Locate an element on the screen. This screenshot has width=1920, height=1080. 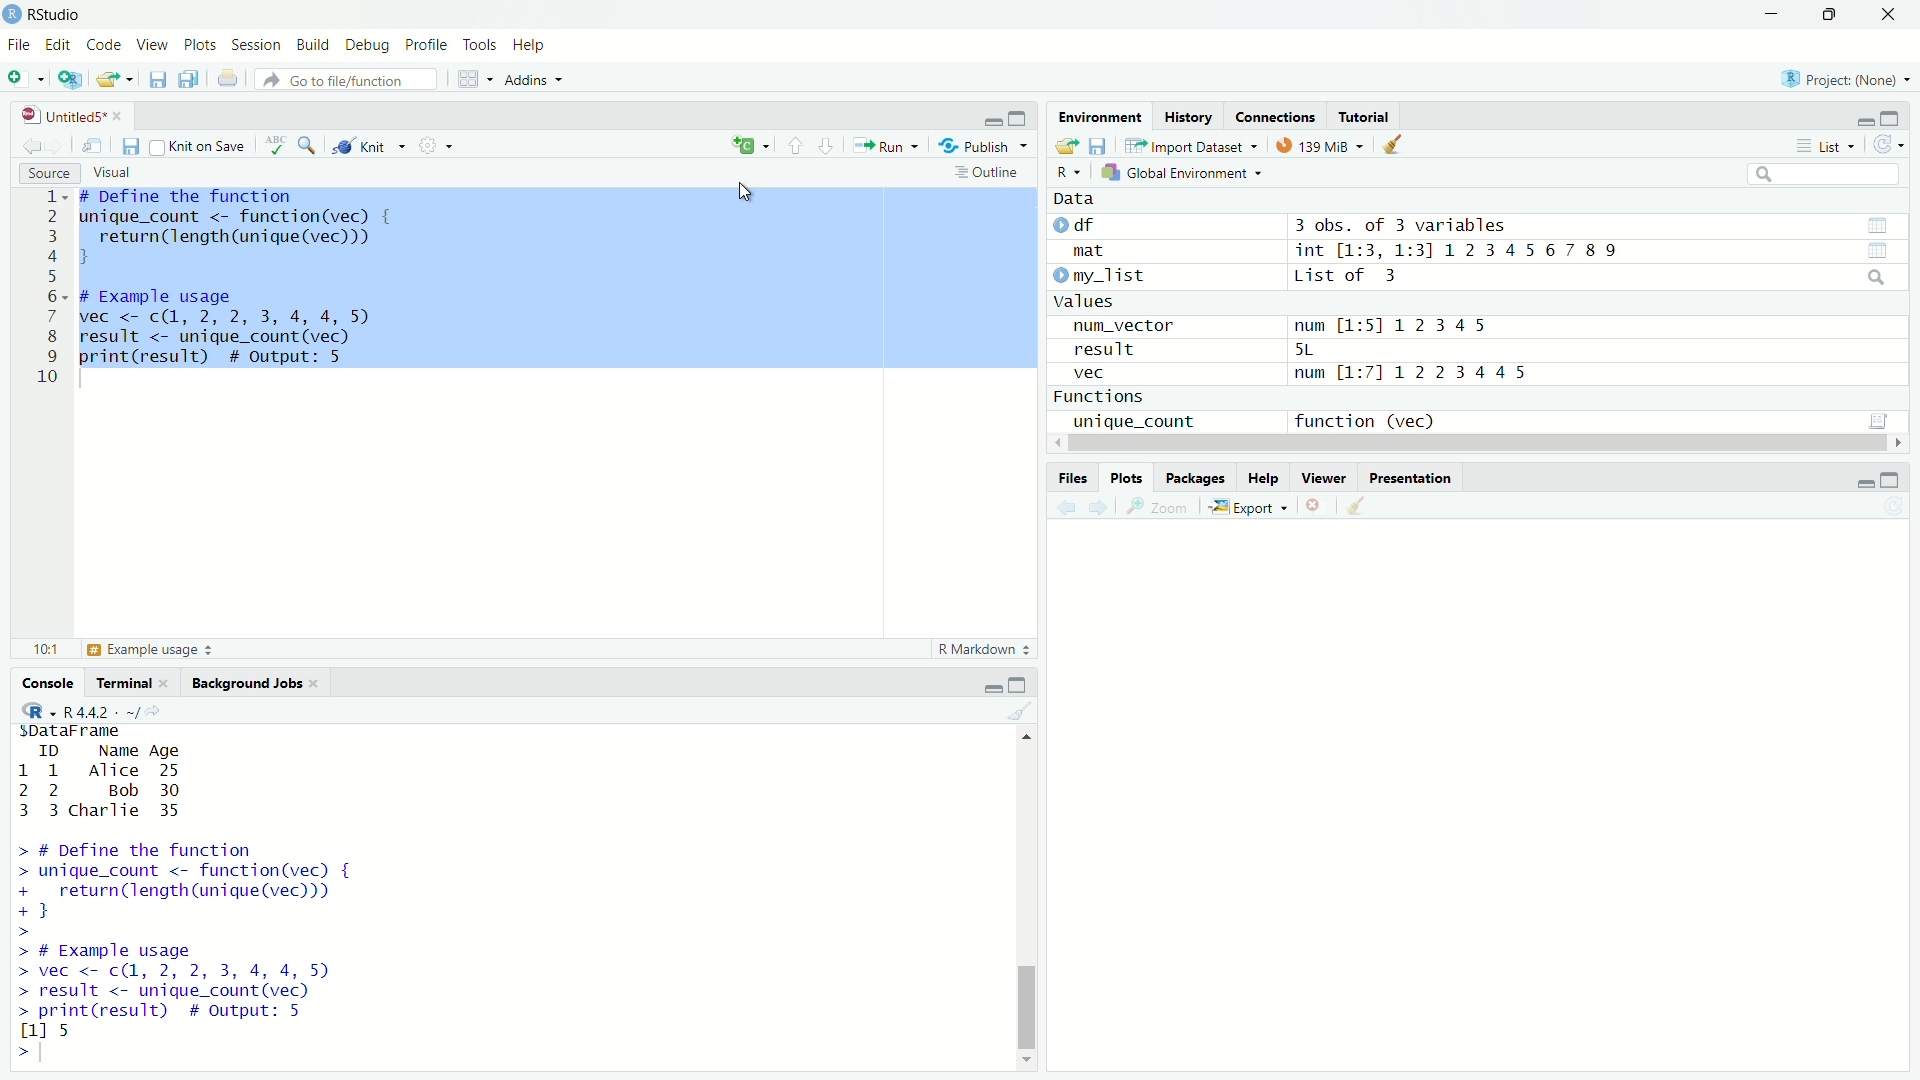
find and replace is located at coordinates (313, 147).